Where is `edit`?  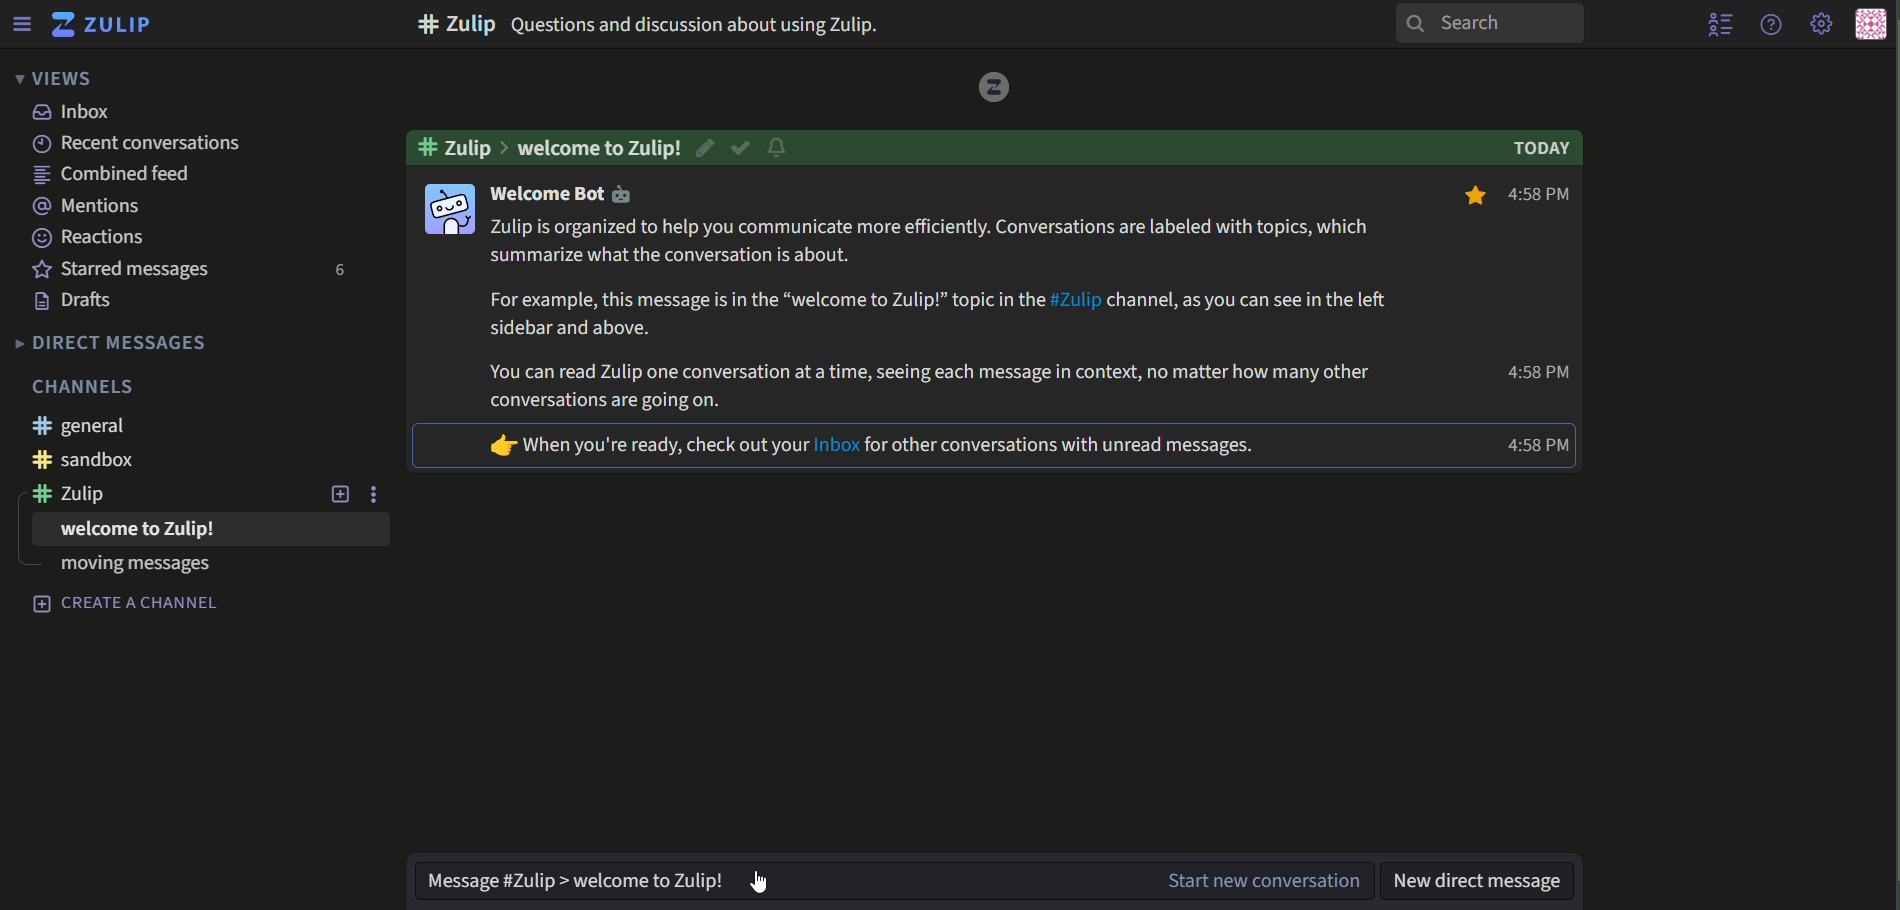 edit is located at coordinates (709, 147).